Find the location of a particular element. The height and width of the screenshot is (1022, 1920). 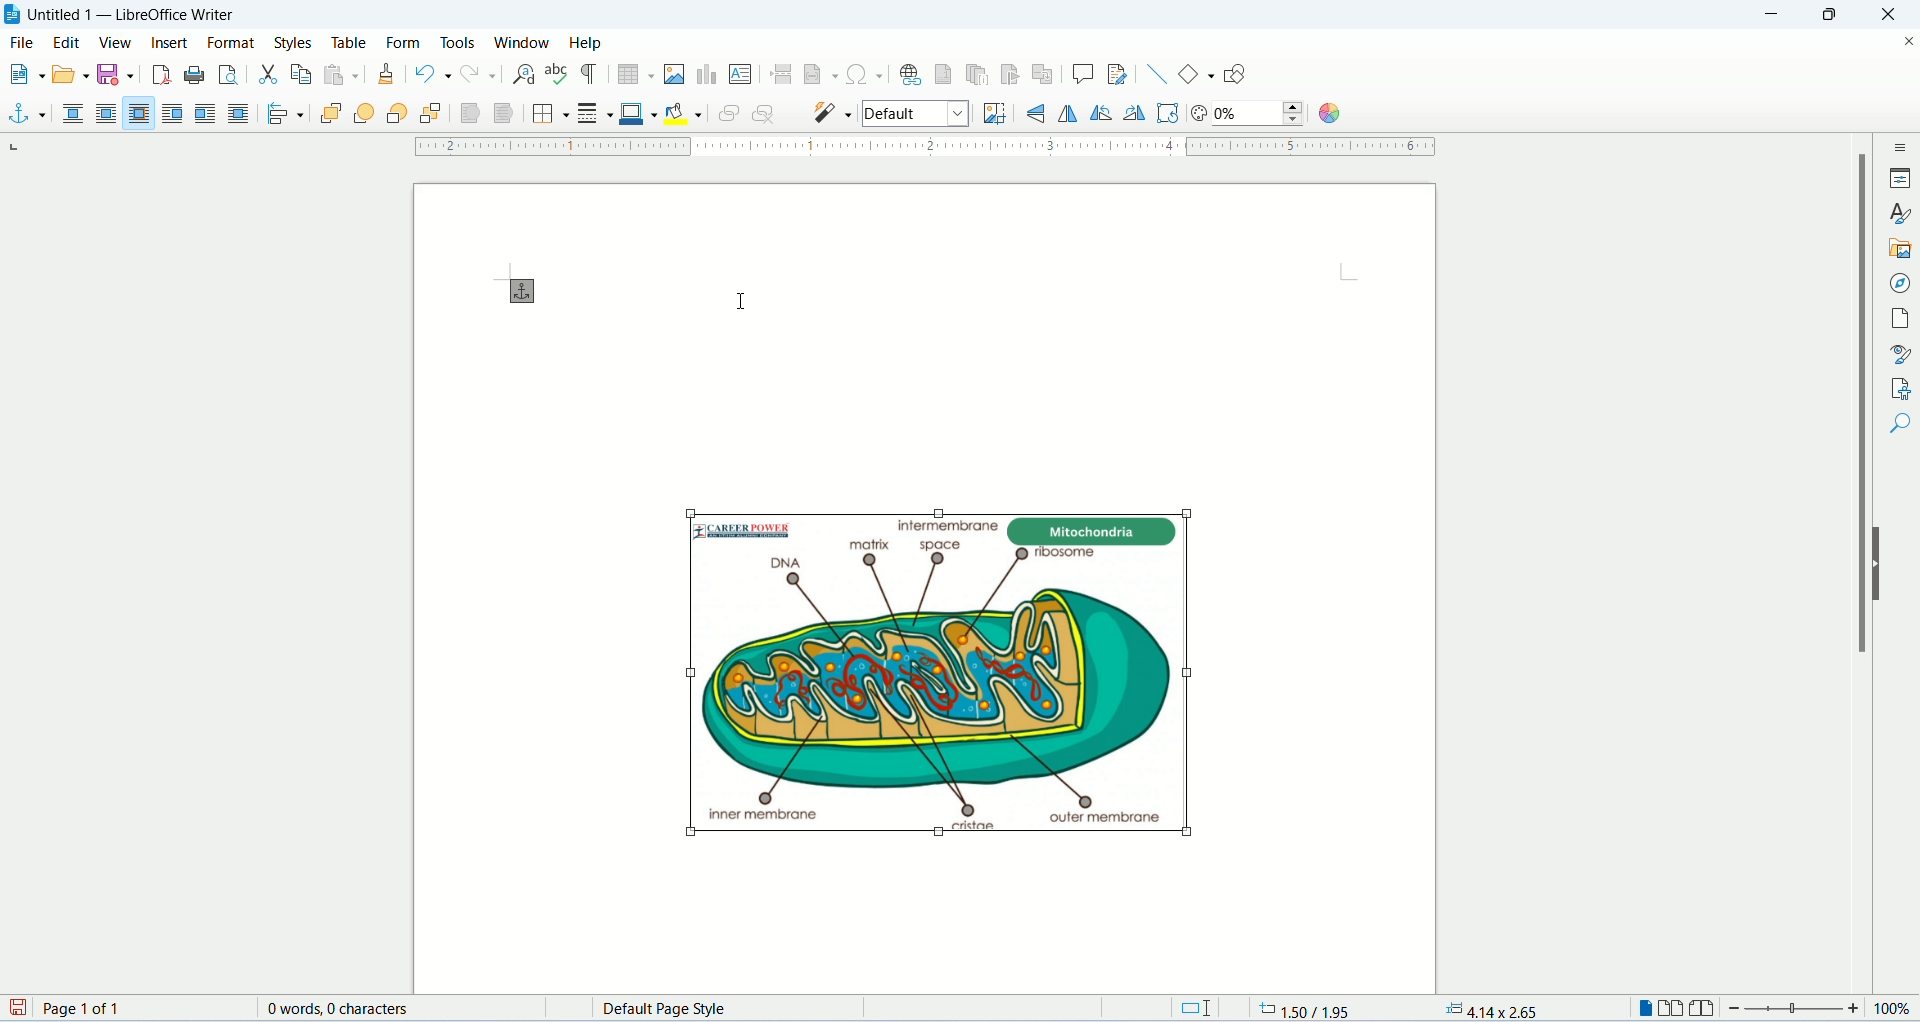

insert footnote is located at coordinates (945, 73).